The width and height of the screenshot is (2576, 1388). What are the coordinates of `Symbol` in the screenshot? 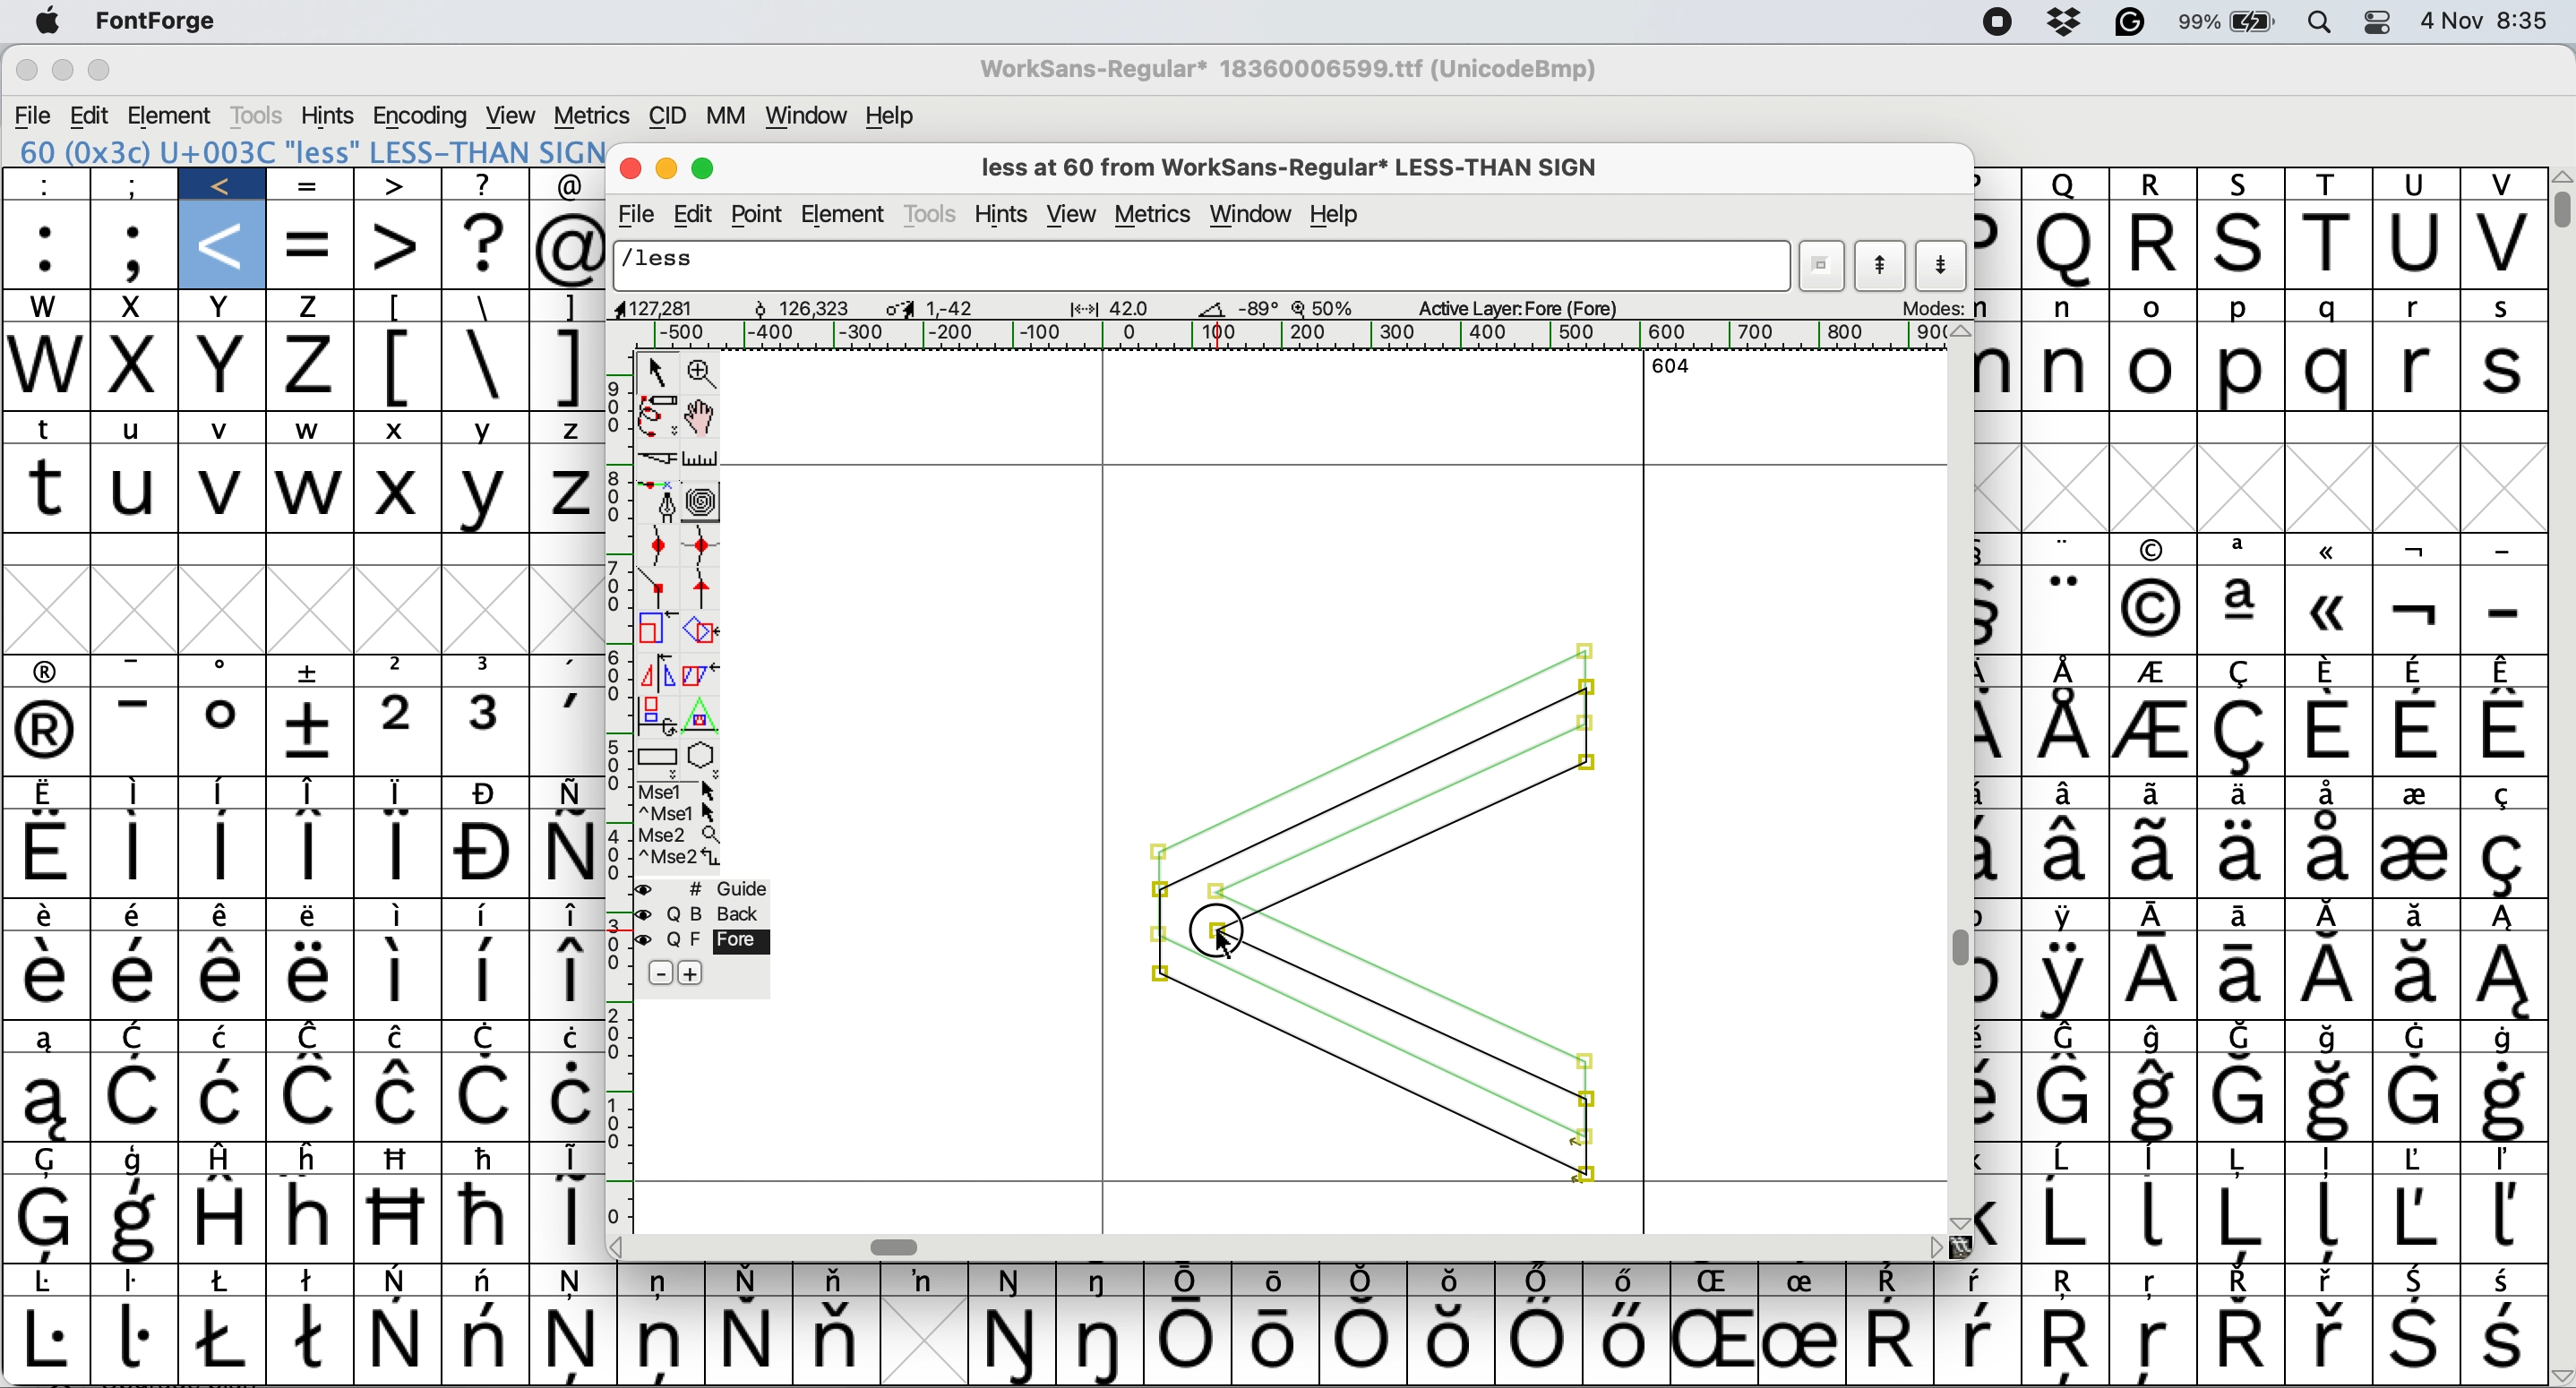 It's located at (50, 735).